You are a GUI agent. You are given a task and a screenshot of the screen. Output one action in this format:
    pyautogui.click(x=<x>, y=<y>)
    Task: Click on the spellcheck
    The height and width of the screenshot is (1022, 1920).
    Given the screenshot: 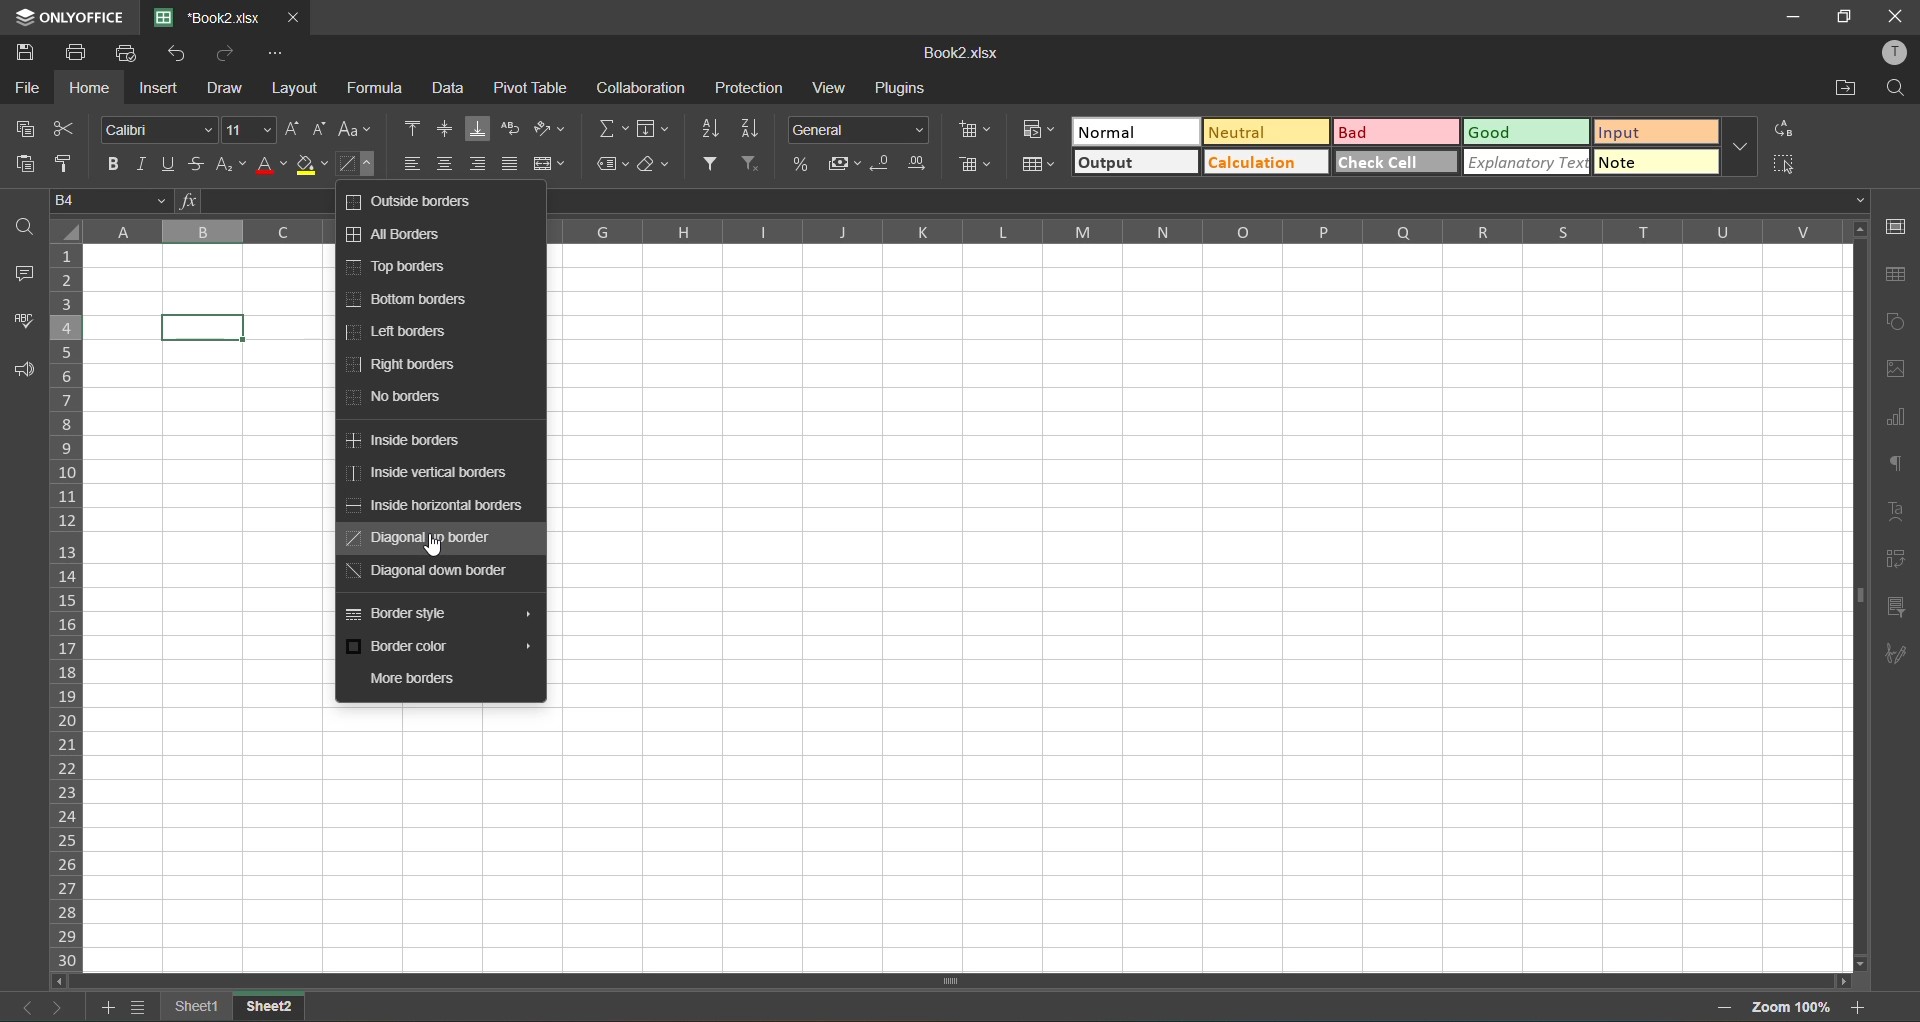 What is the action you would take?
    pyautogui.click(x=20, y=323)
    